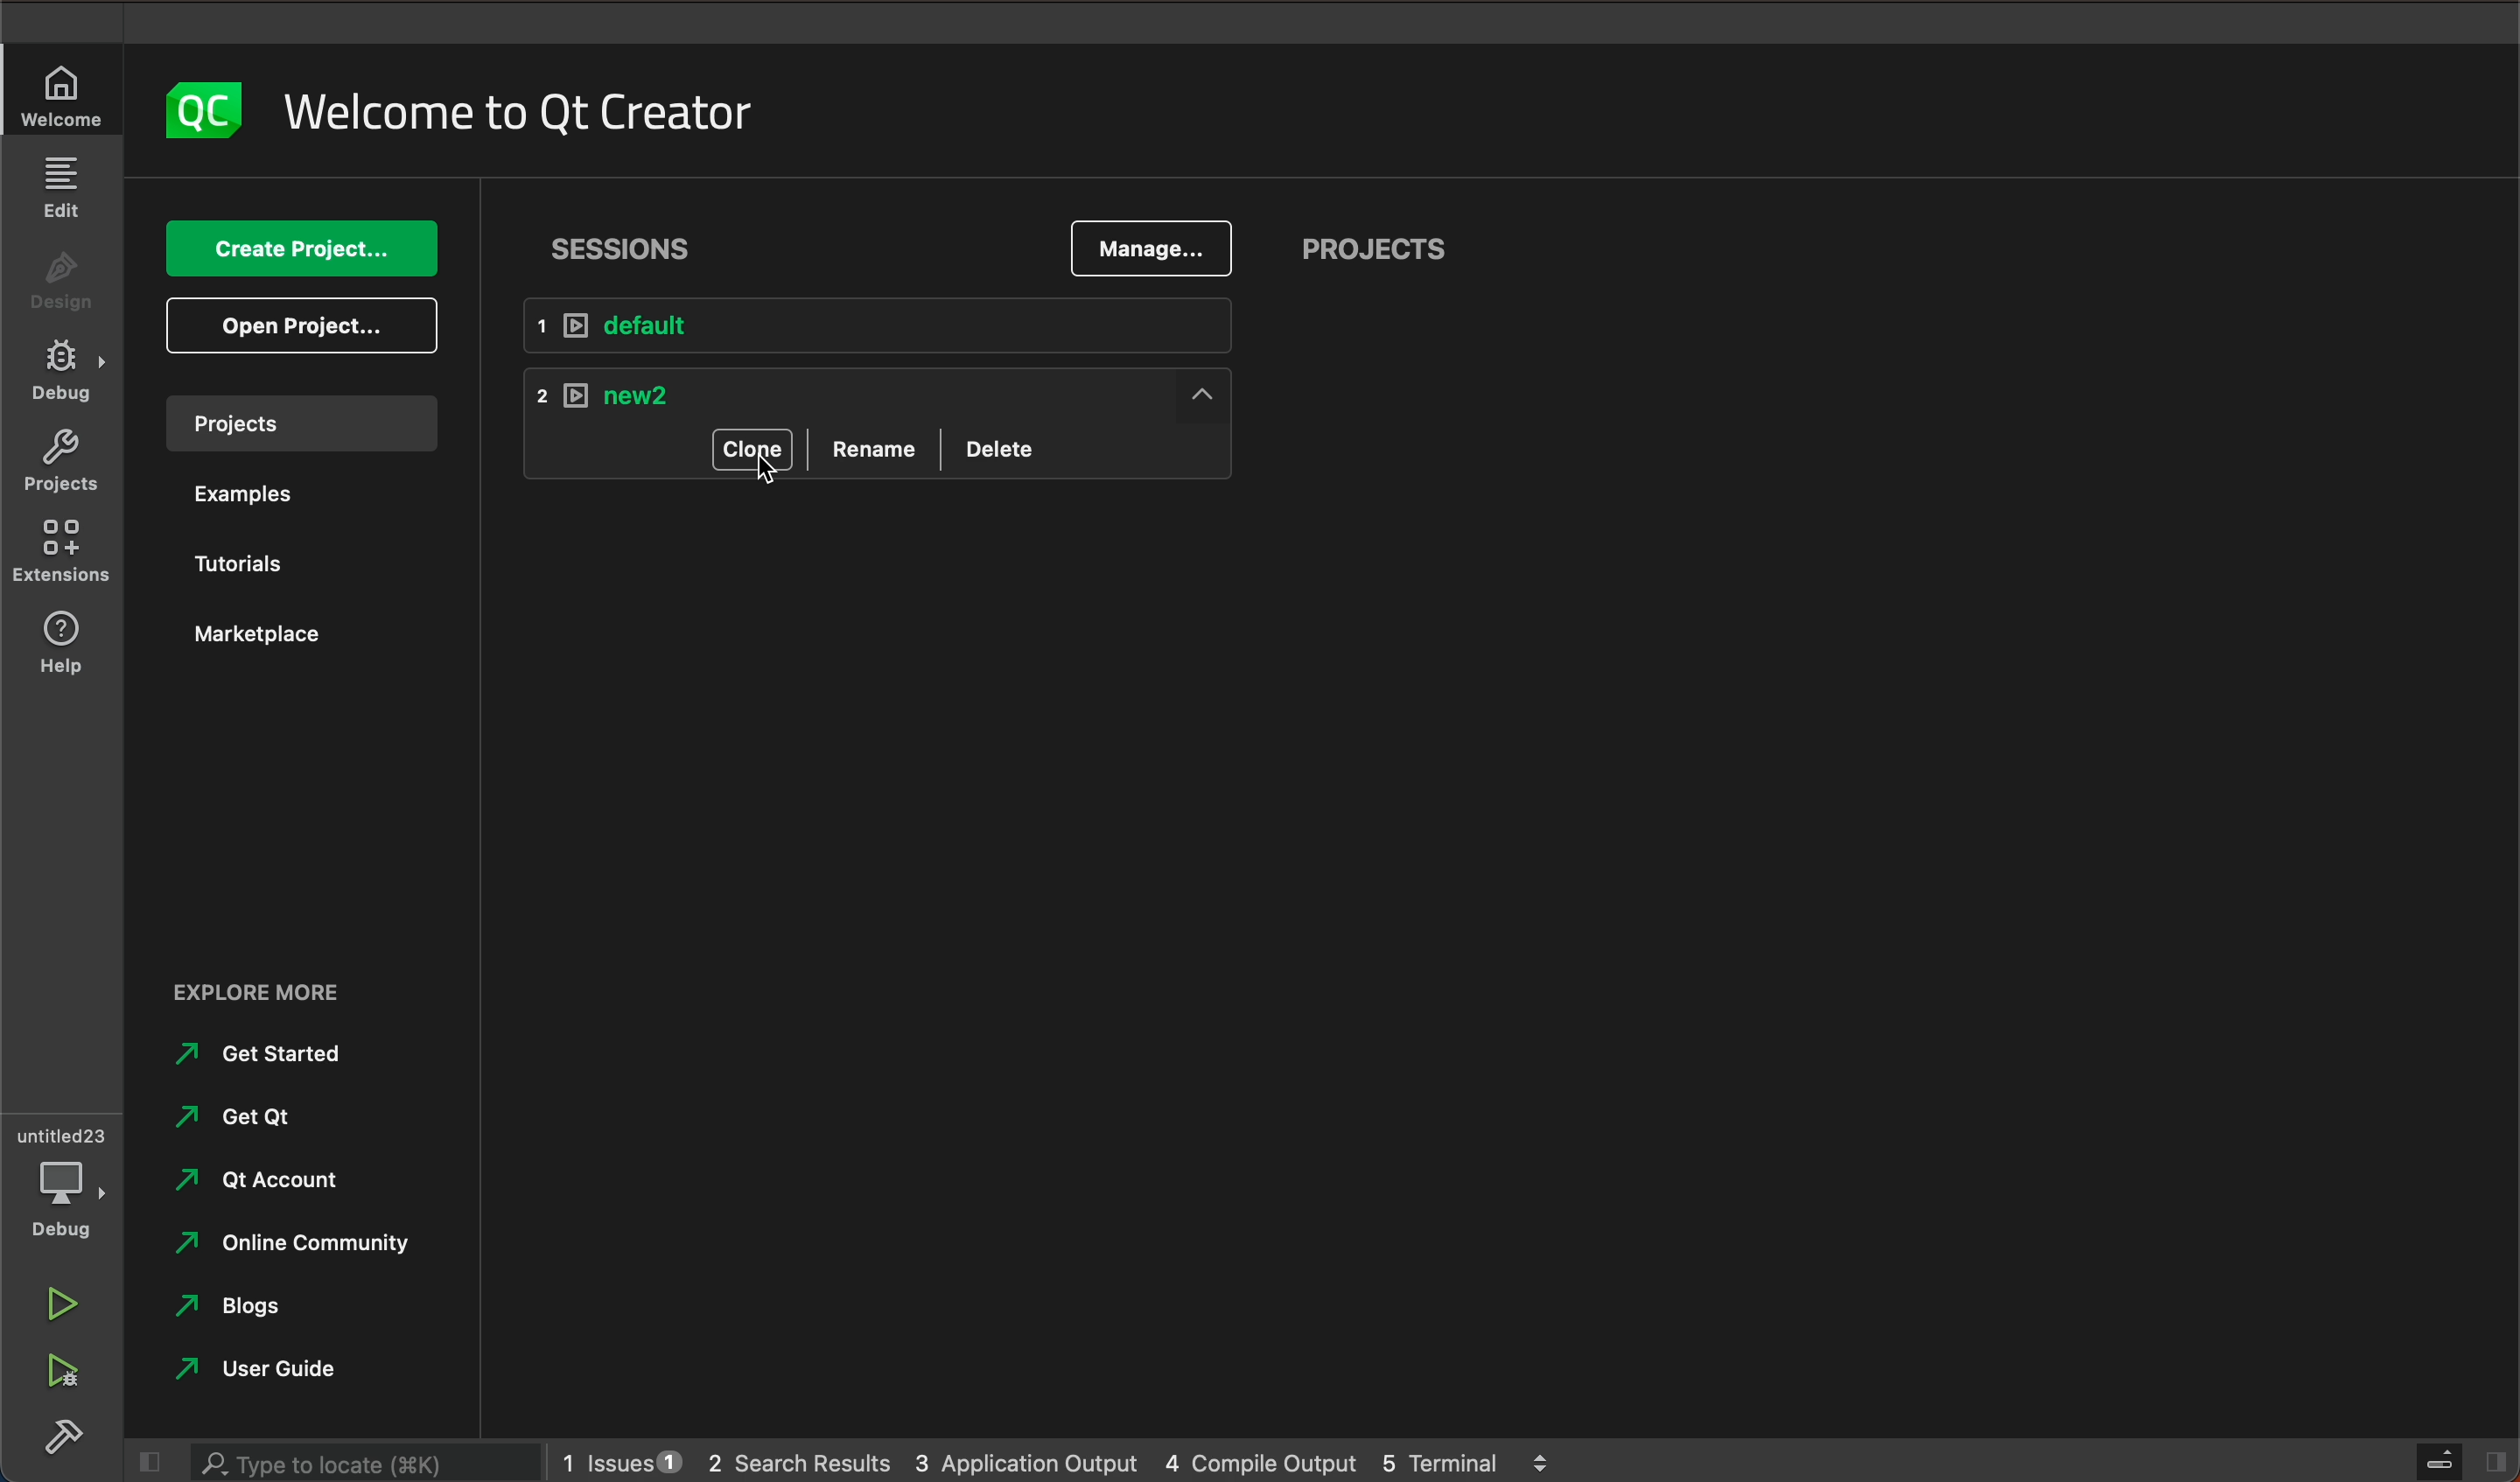 Image resolution: width=2520 pixels, height=1482 pixels. Describe the element at coordinates (2448, 1461) in the screenshot. I see `close slide bar` at that location.